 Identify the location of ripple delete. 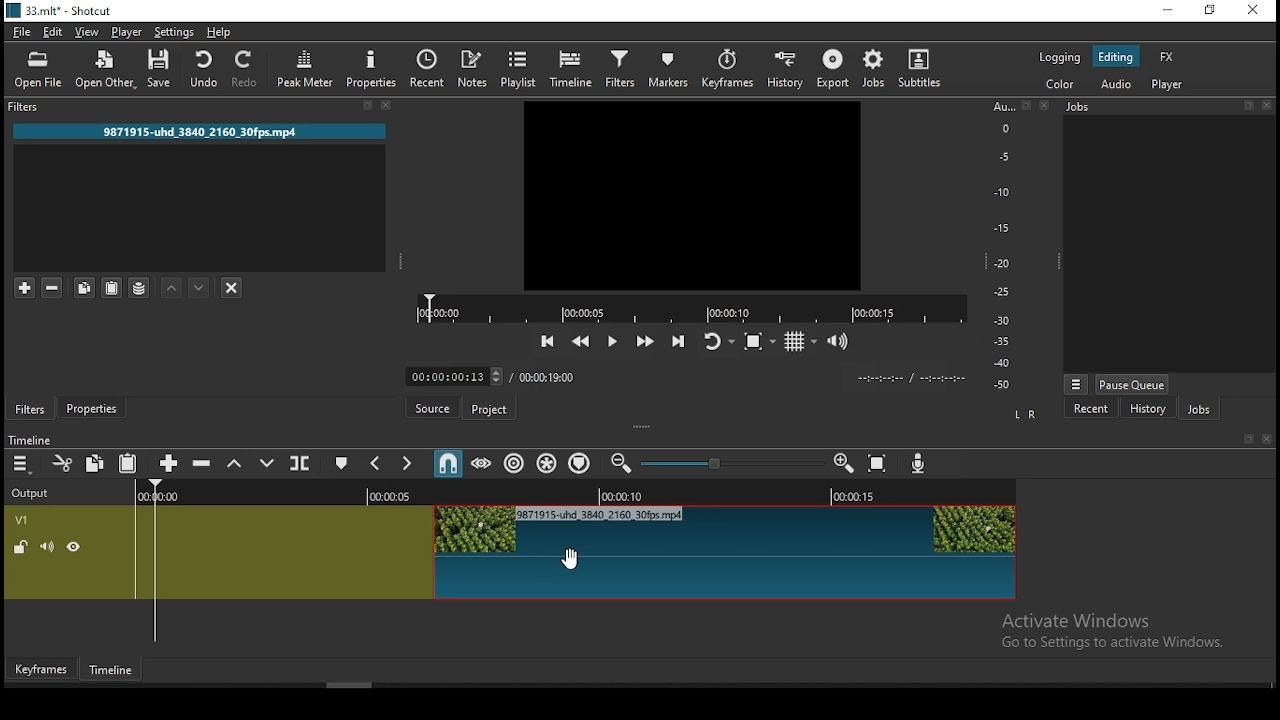
(206, 464).